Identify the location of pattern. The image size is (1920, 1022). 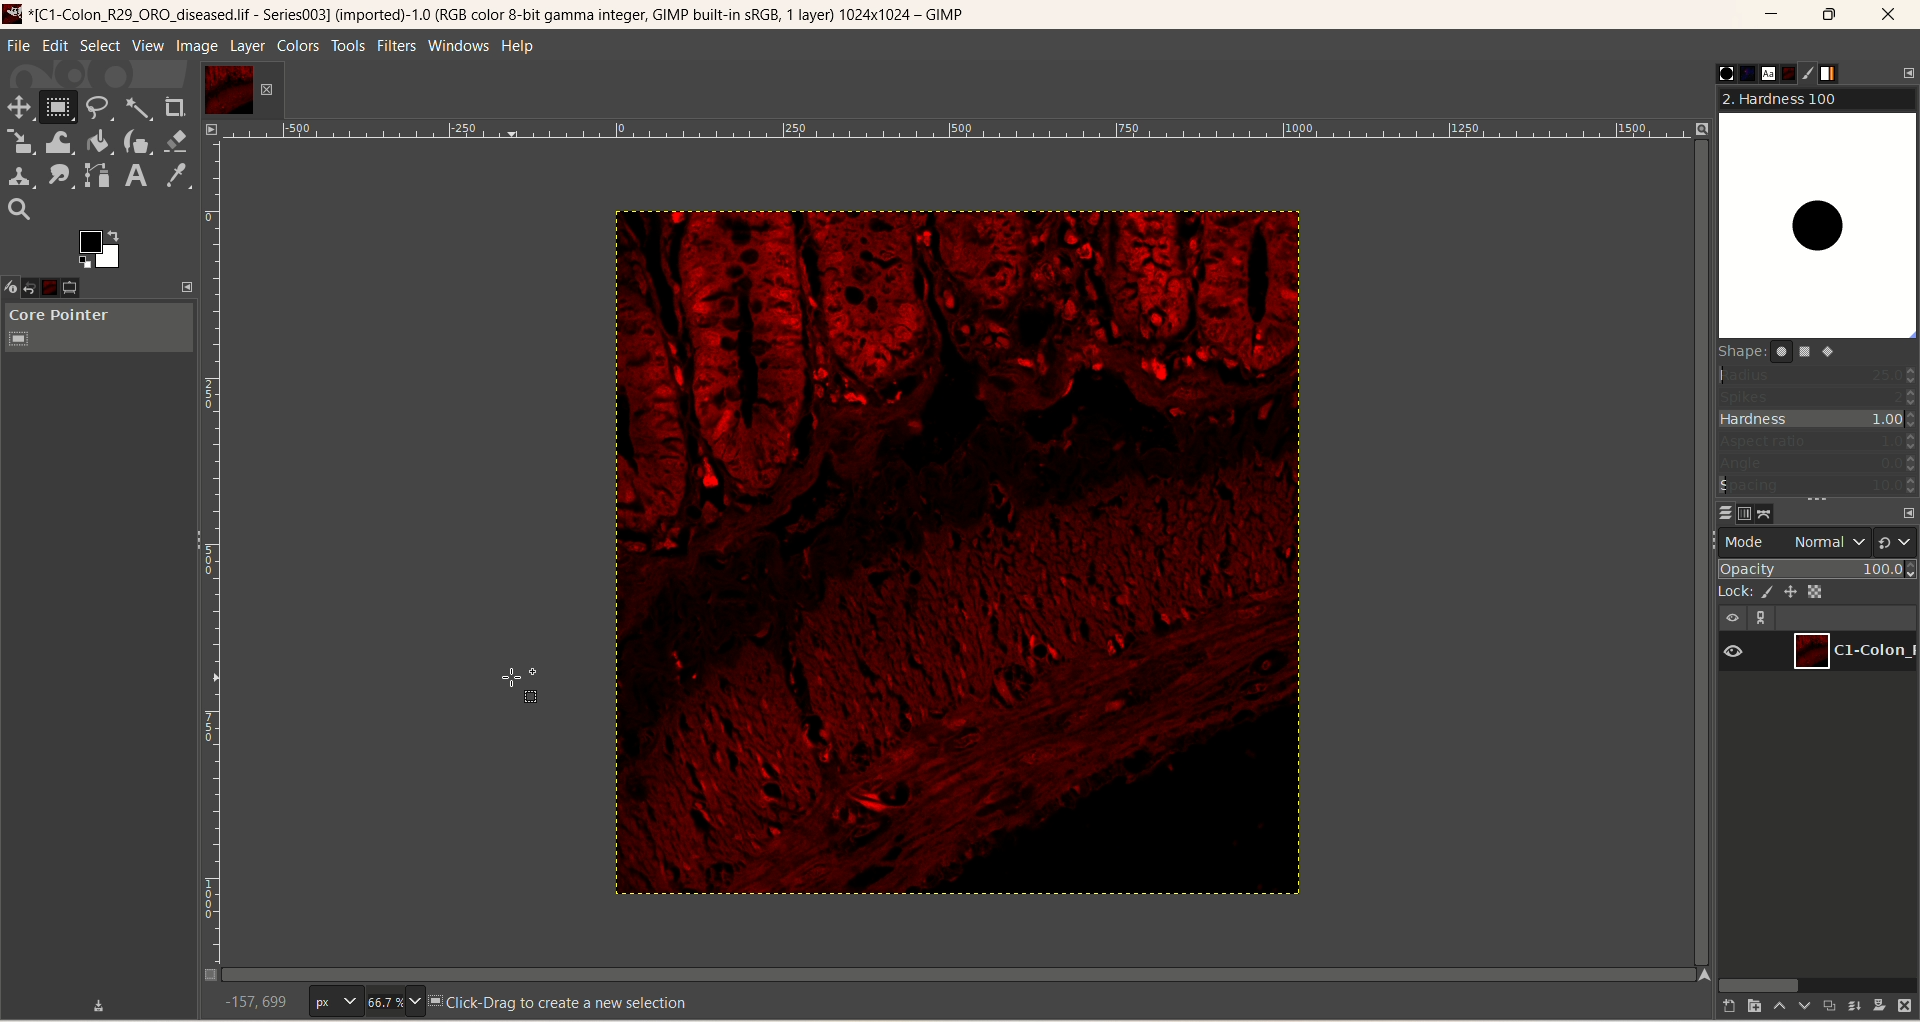
(1735, 73).